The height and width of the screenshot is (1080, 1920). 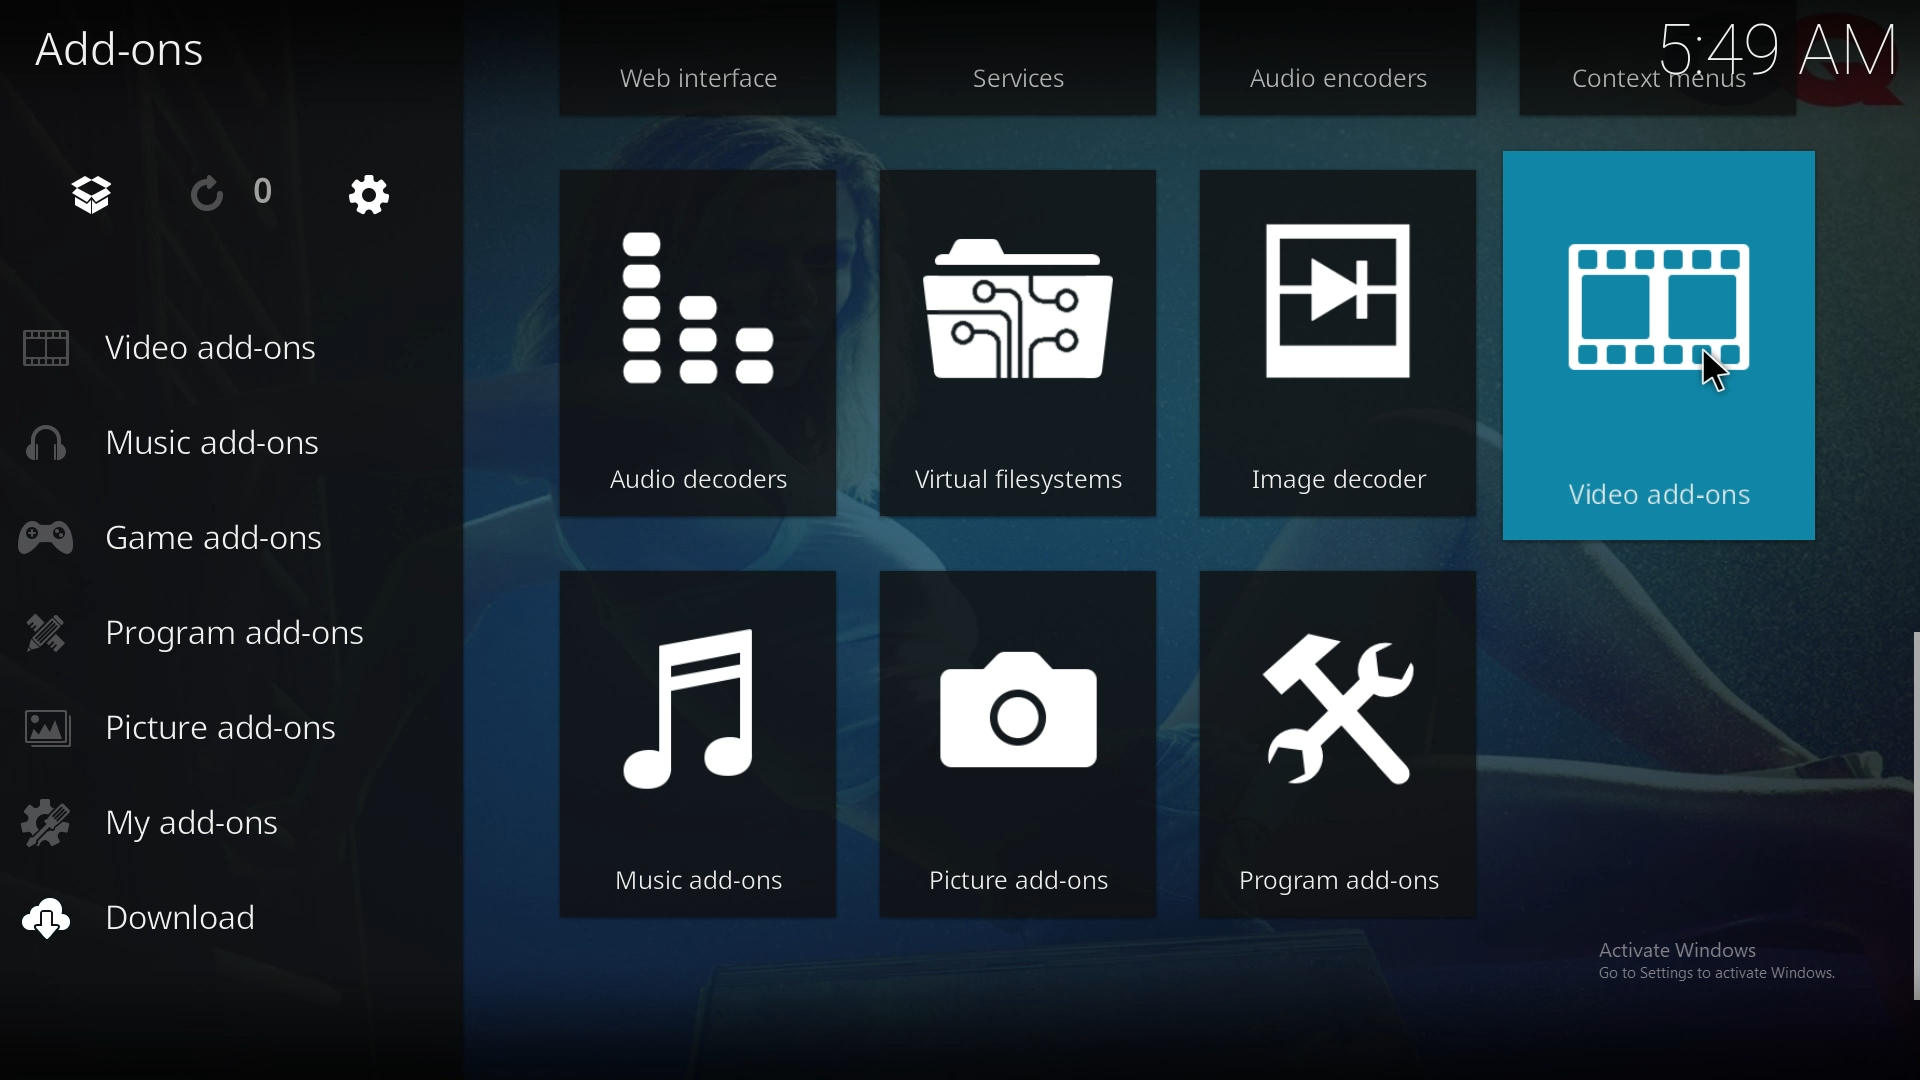 I want to click on my add ons, so click(x=182, y=824).